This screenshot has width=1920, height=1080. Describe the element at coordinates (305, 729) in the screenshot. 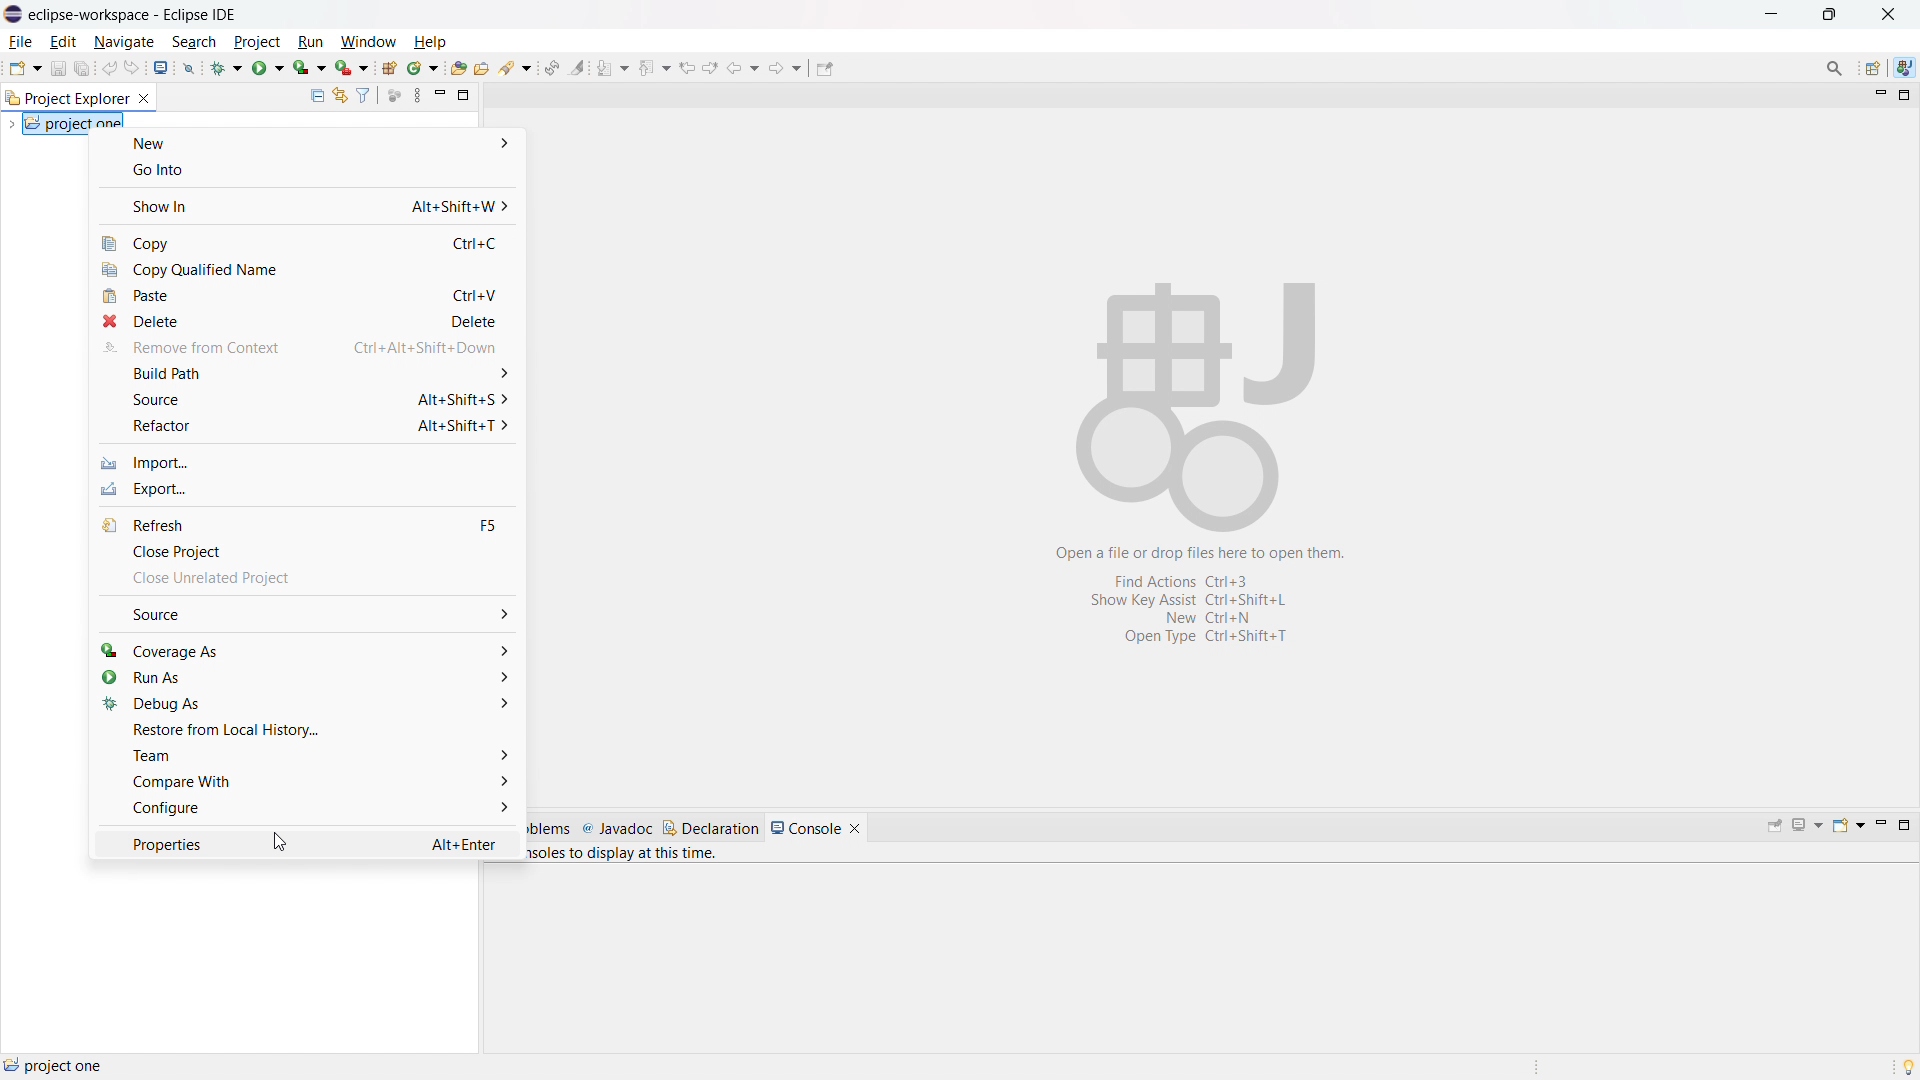

I see `restore from local history` at that location.